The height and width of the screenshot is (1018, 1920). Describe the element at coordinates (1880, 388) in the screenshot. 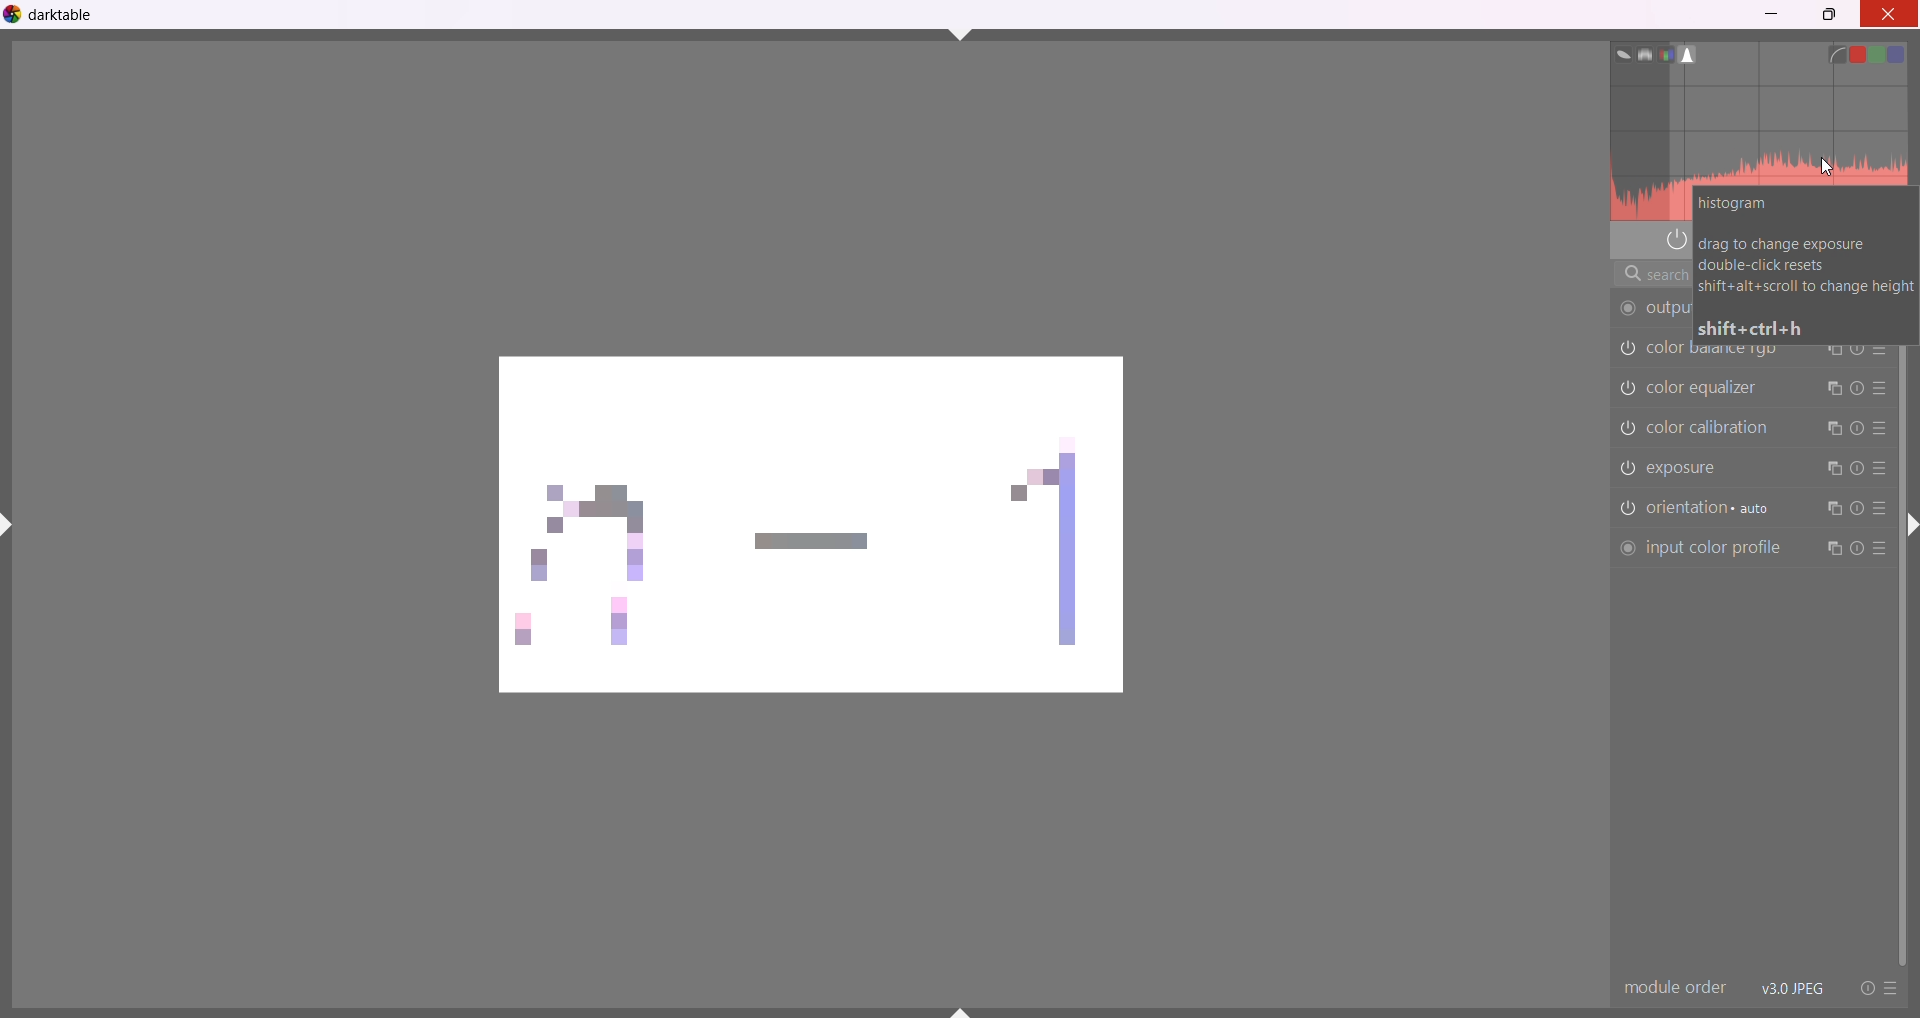

I see `presets` at that location.